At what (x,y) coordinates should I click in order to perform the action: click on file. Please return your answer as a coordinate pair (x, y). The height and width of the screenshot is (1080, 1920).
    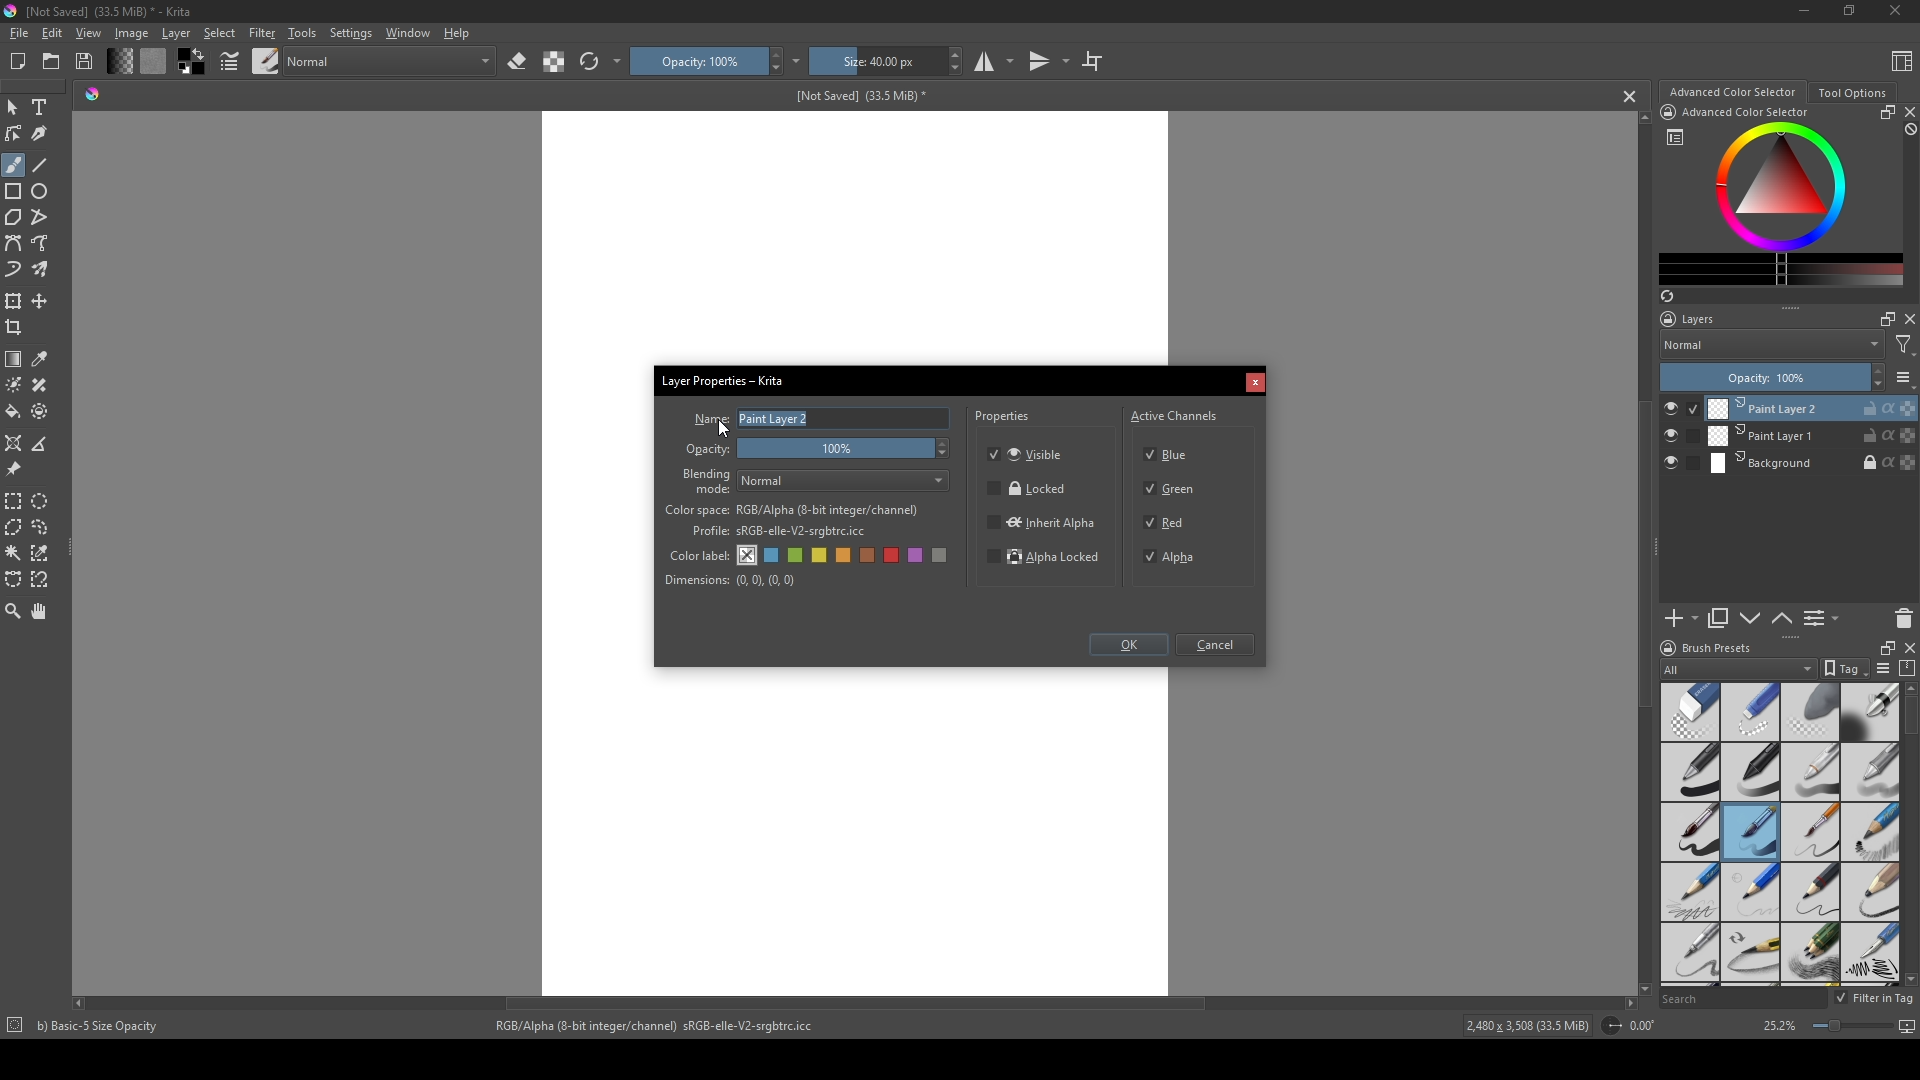
    Looking at the image, I should click on (18, 34).